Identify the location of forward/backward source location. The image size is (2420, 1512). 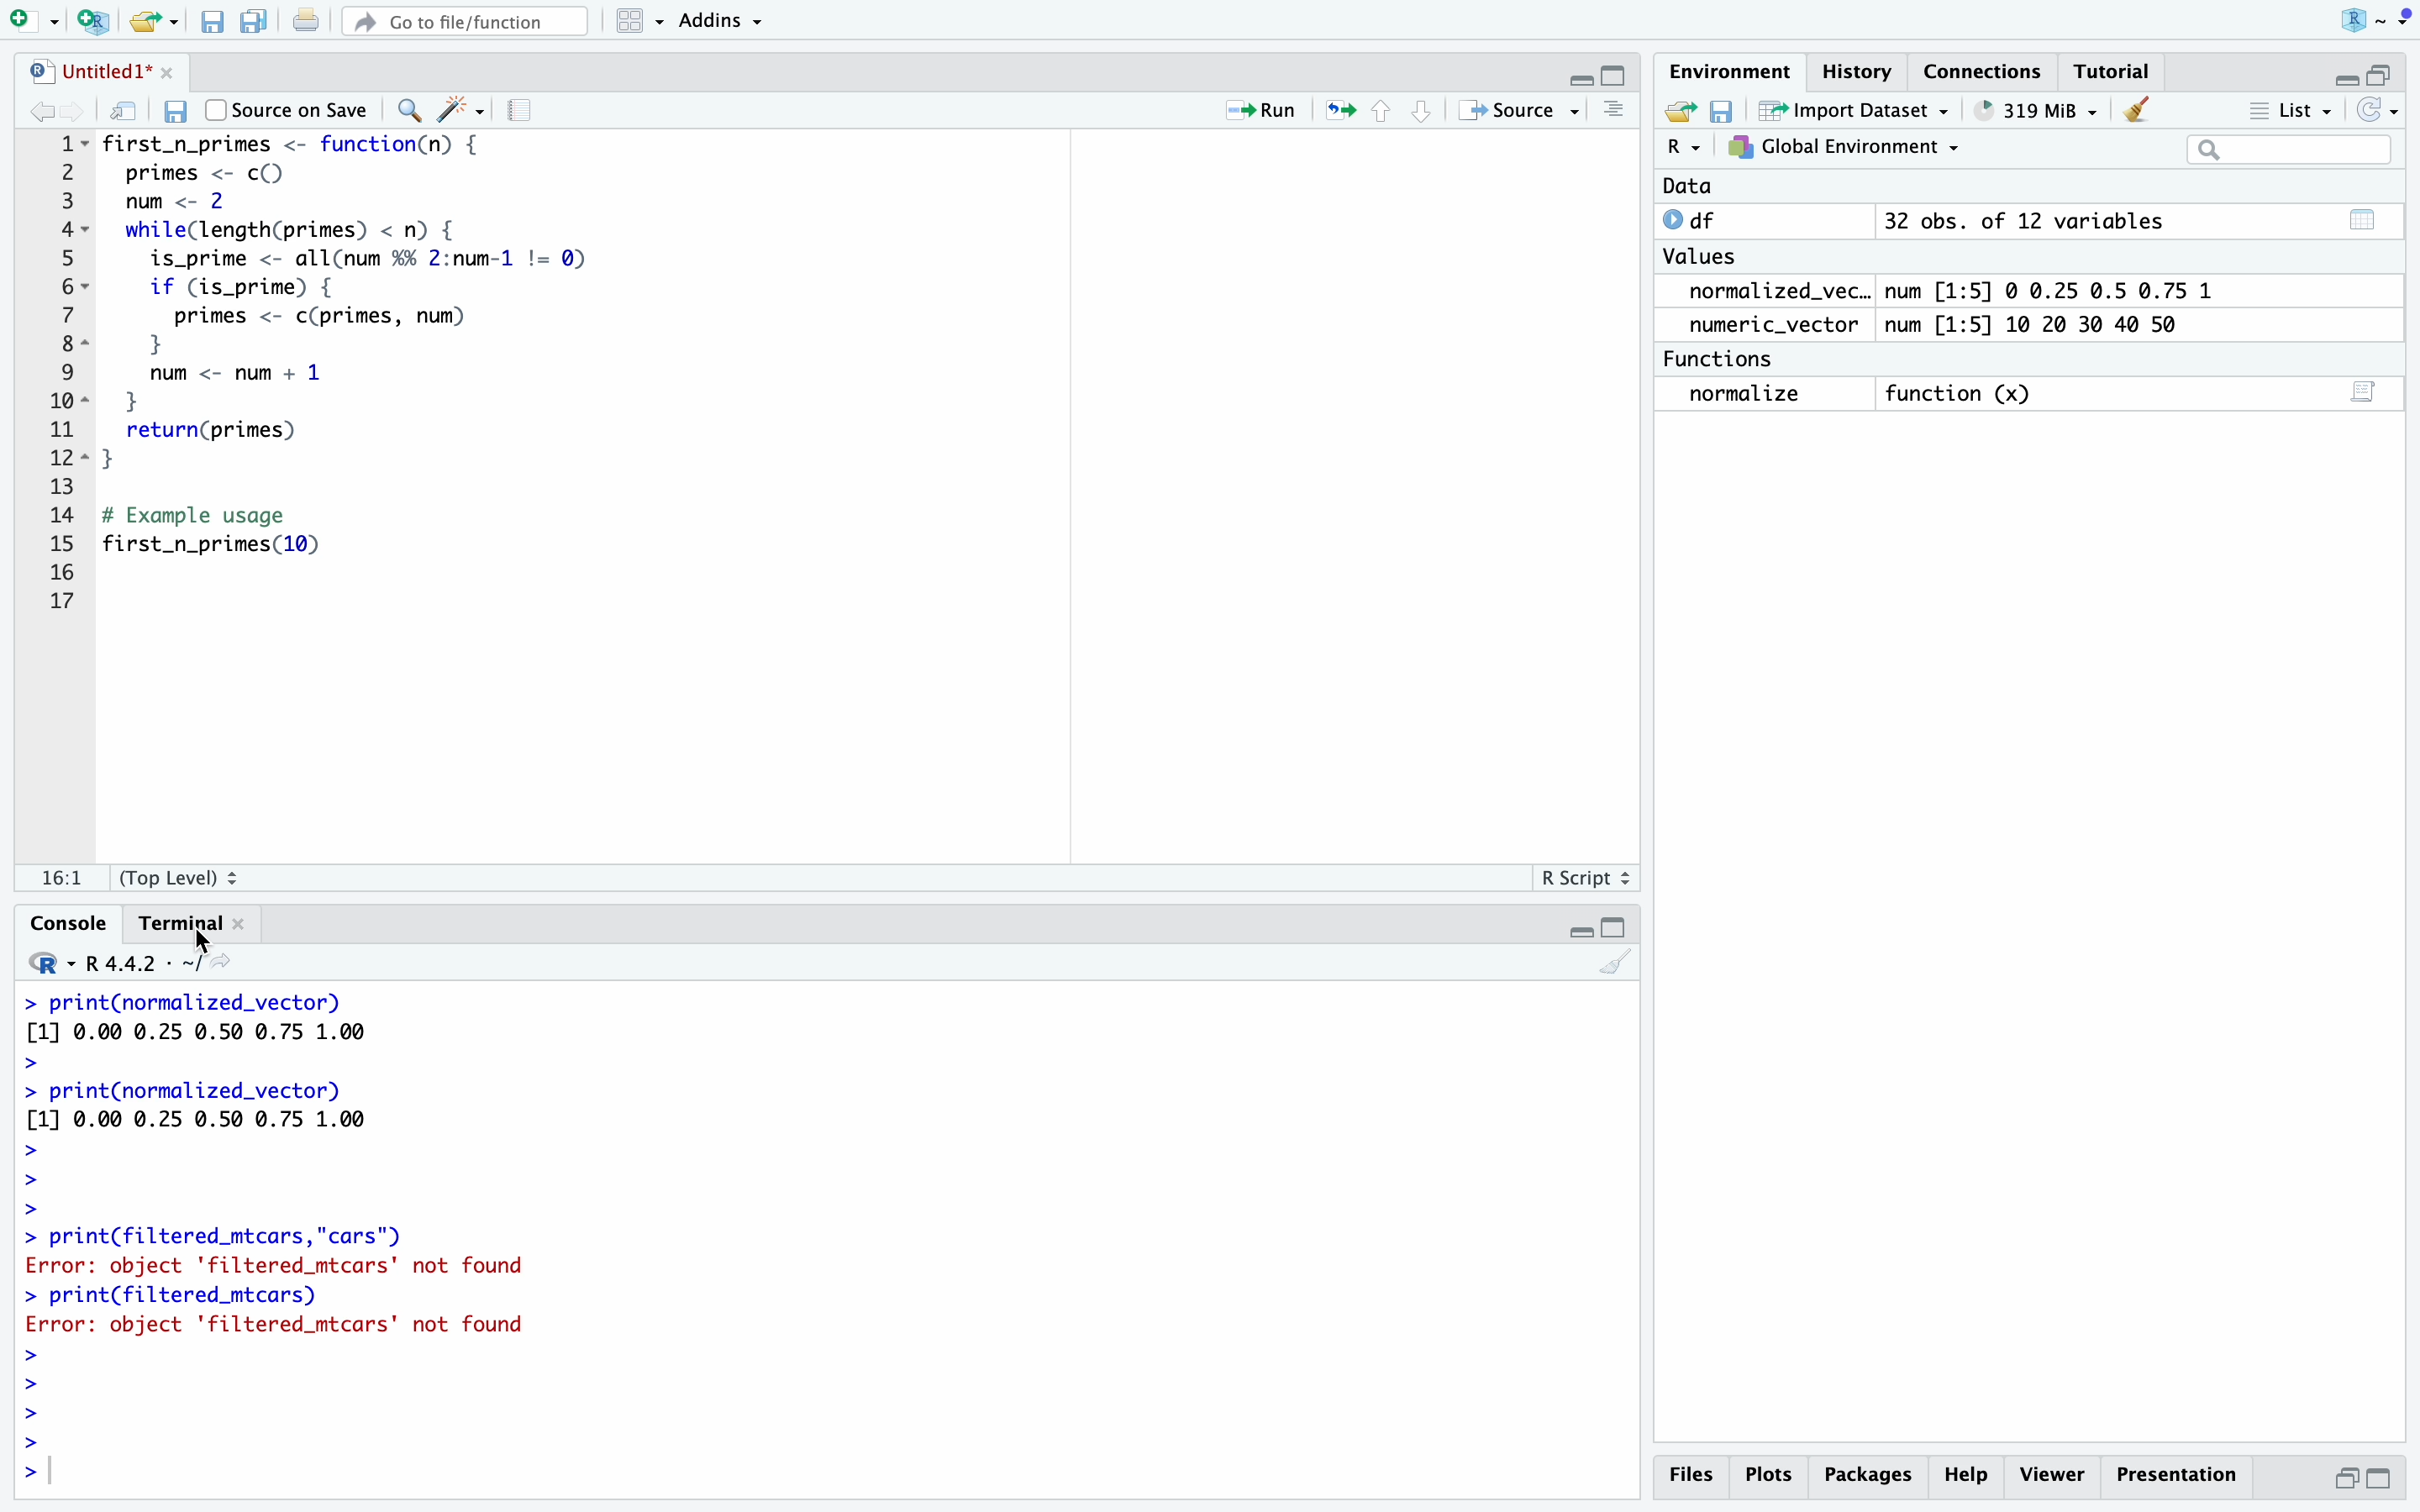
(50, 110).